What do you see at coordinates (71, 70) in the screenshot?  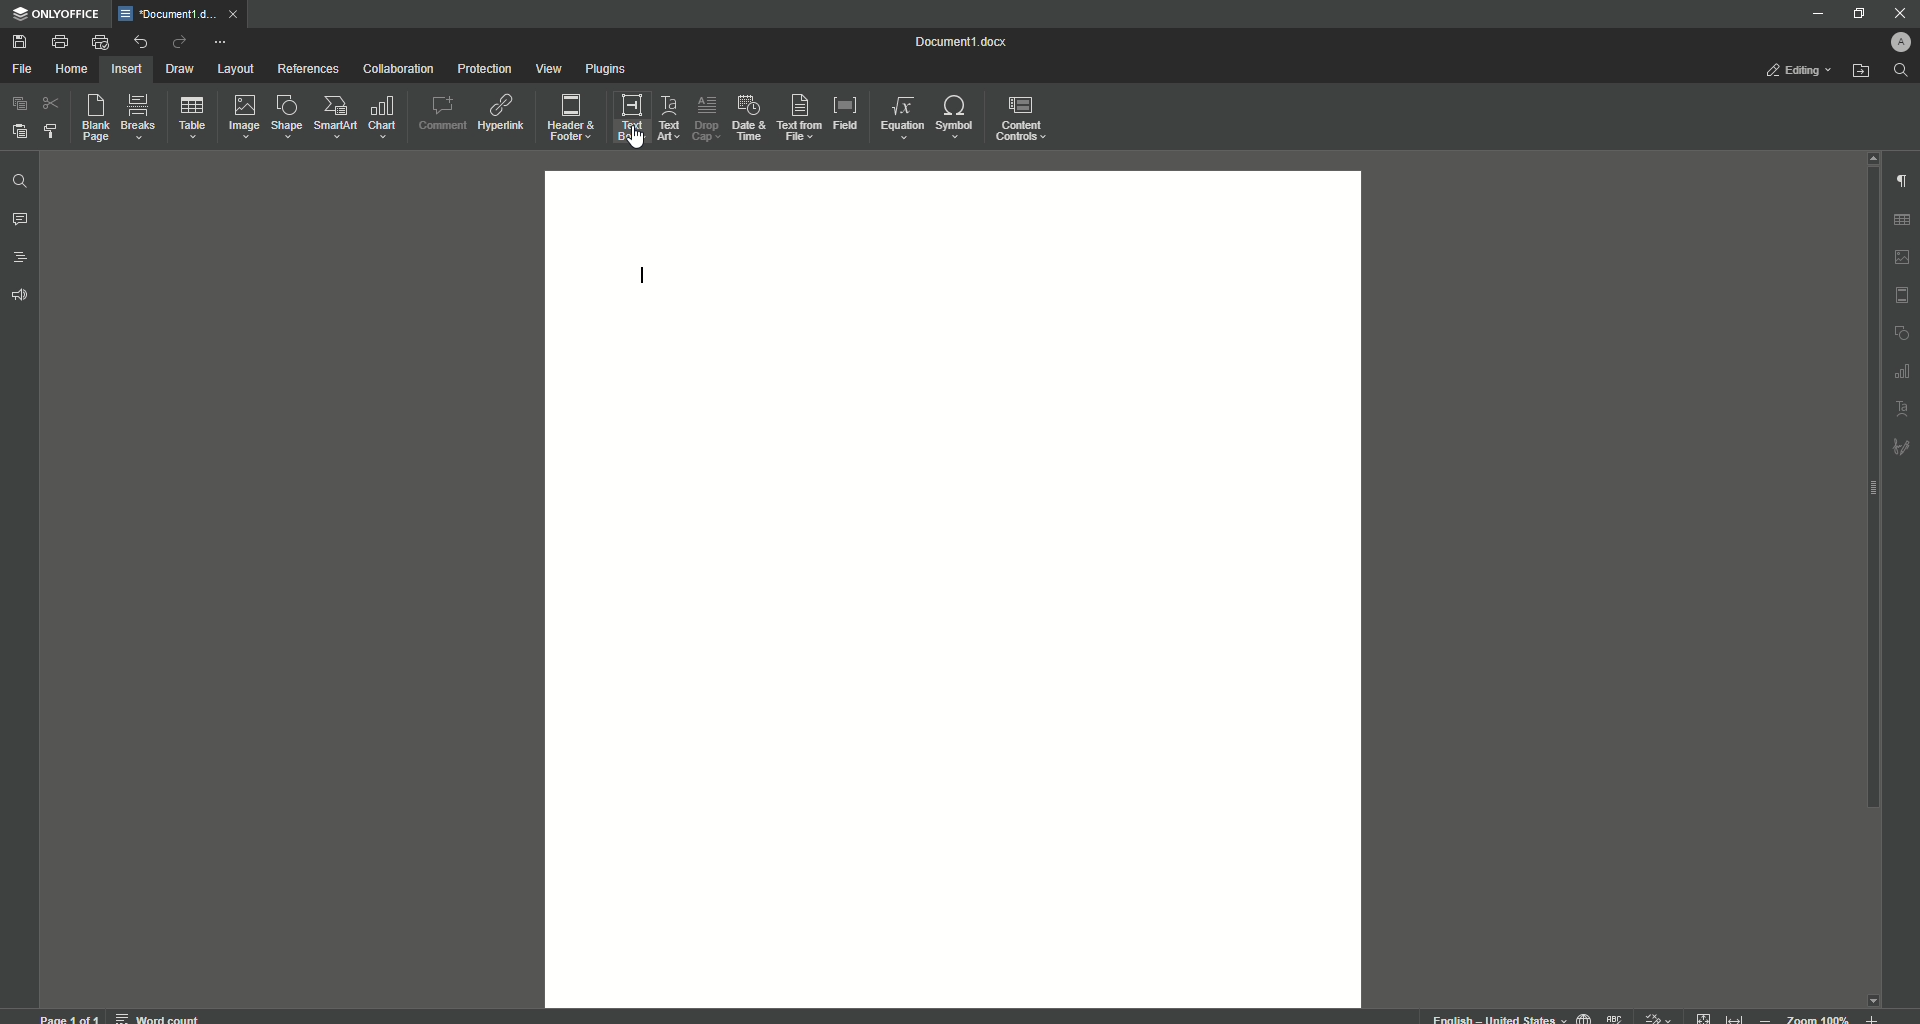 I see `Home` at bounding box center [71, 70].